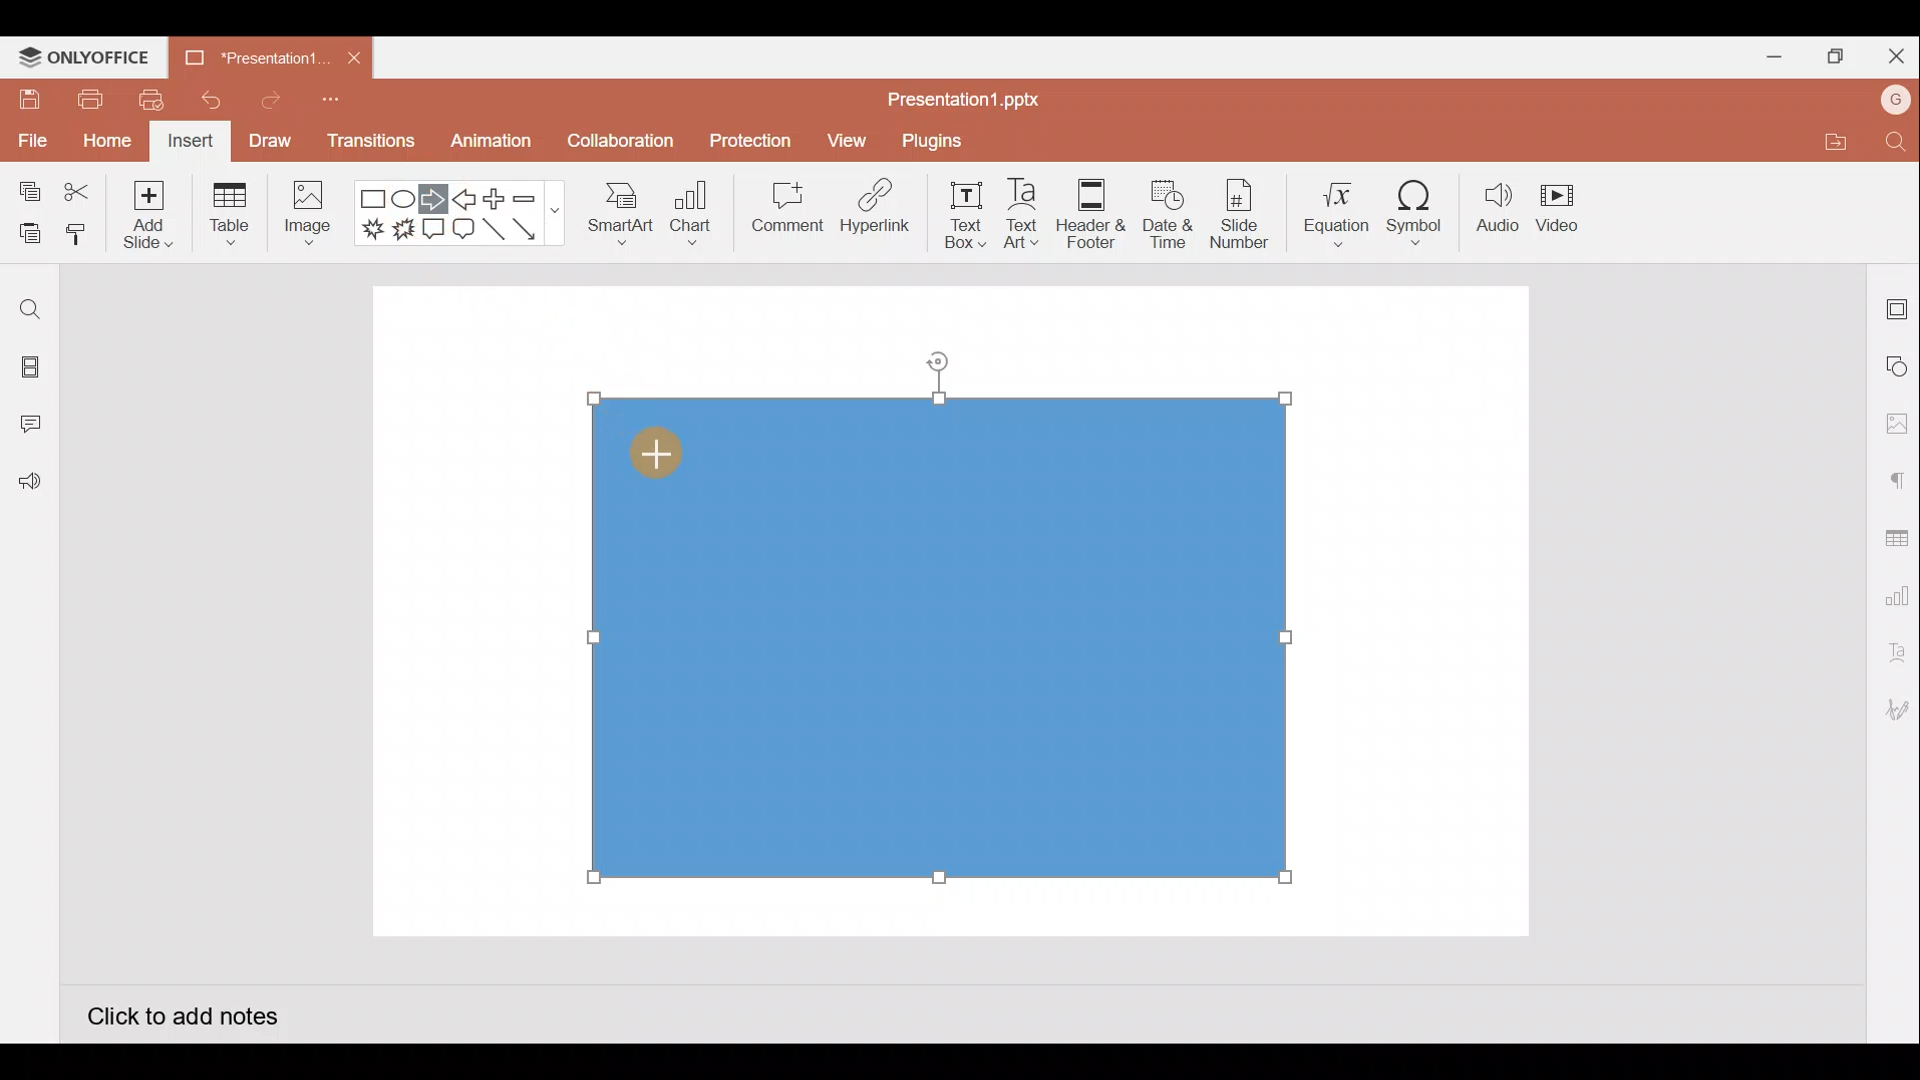 The height and width of the screenshot is (1080, 1920). Describe the element at coordinates (26, 193) in the screenshot. I see `Copy` at that location.